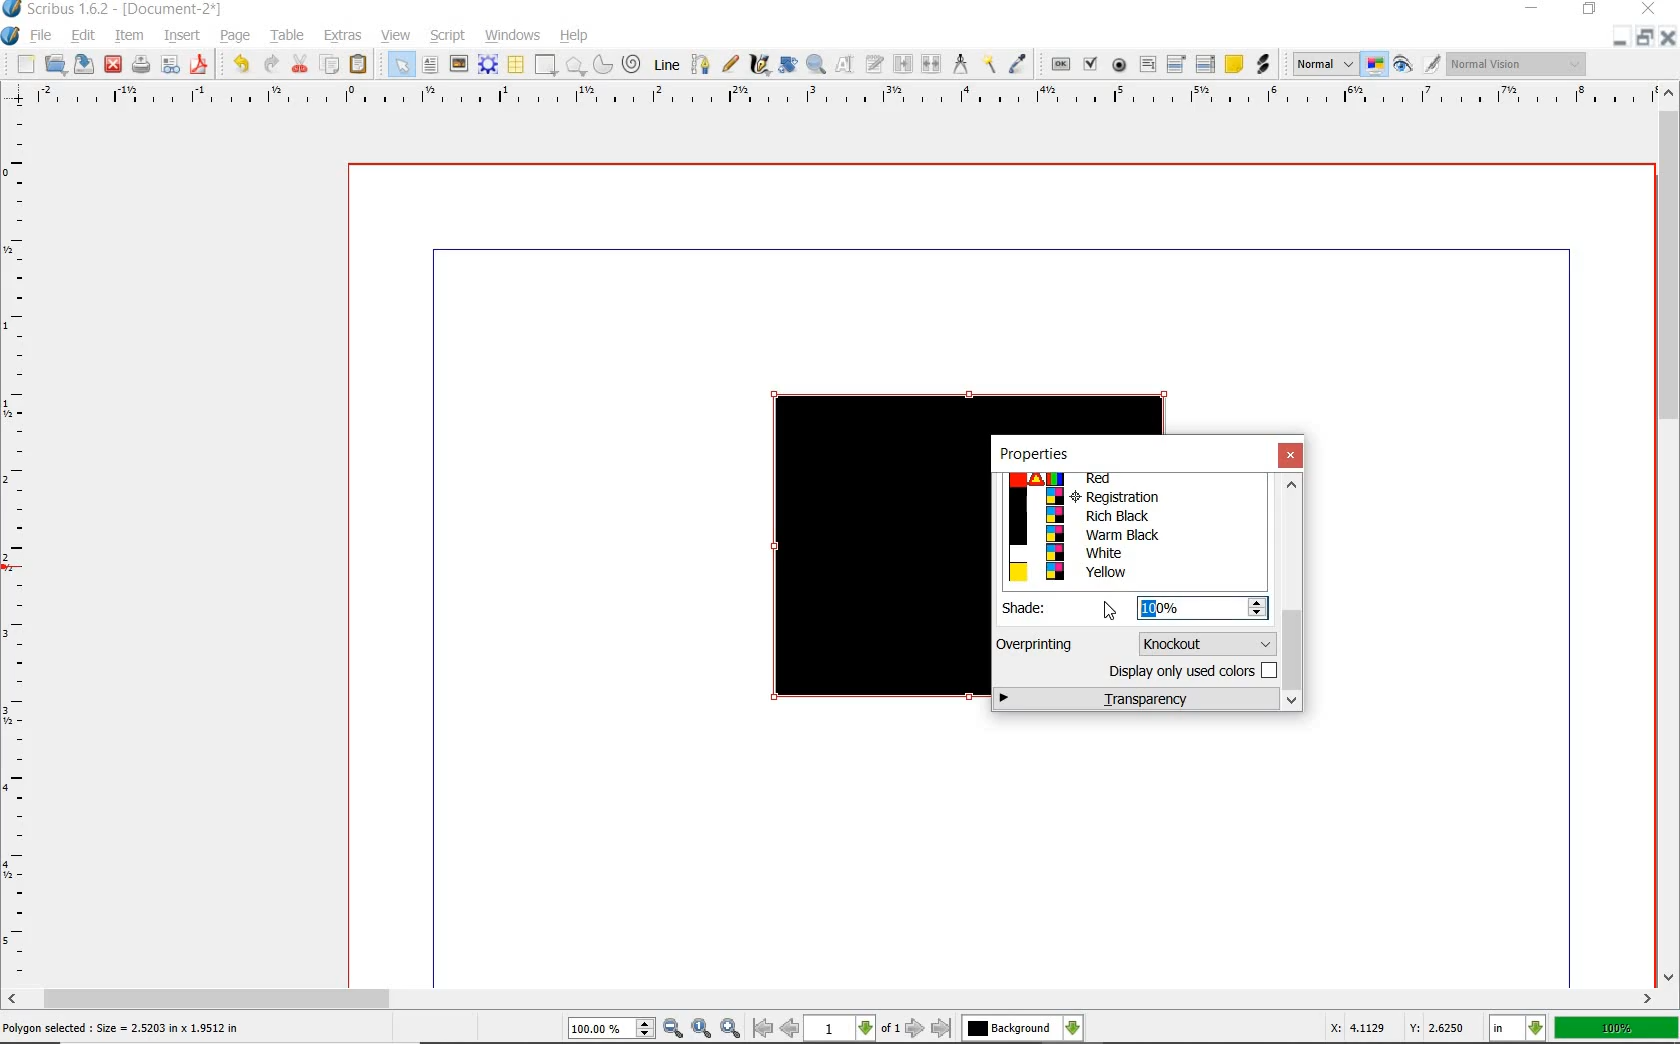 This screenshot has height=1044, width=1680. What do you see at coordinates (1234, 64) in the screenshot?
I see `text annotation` at bounding box center [1234, 64].